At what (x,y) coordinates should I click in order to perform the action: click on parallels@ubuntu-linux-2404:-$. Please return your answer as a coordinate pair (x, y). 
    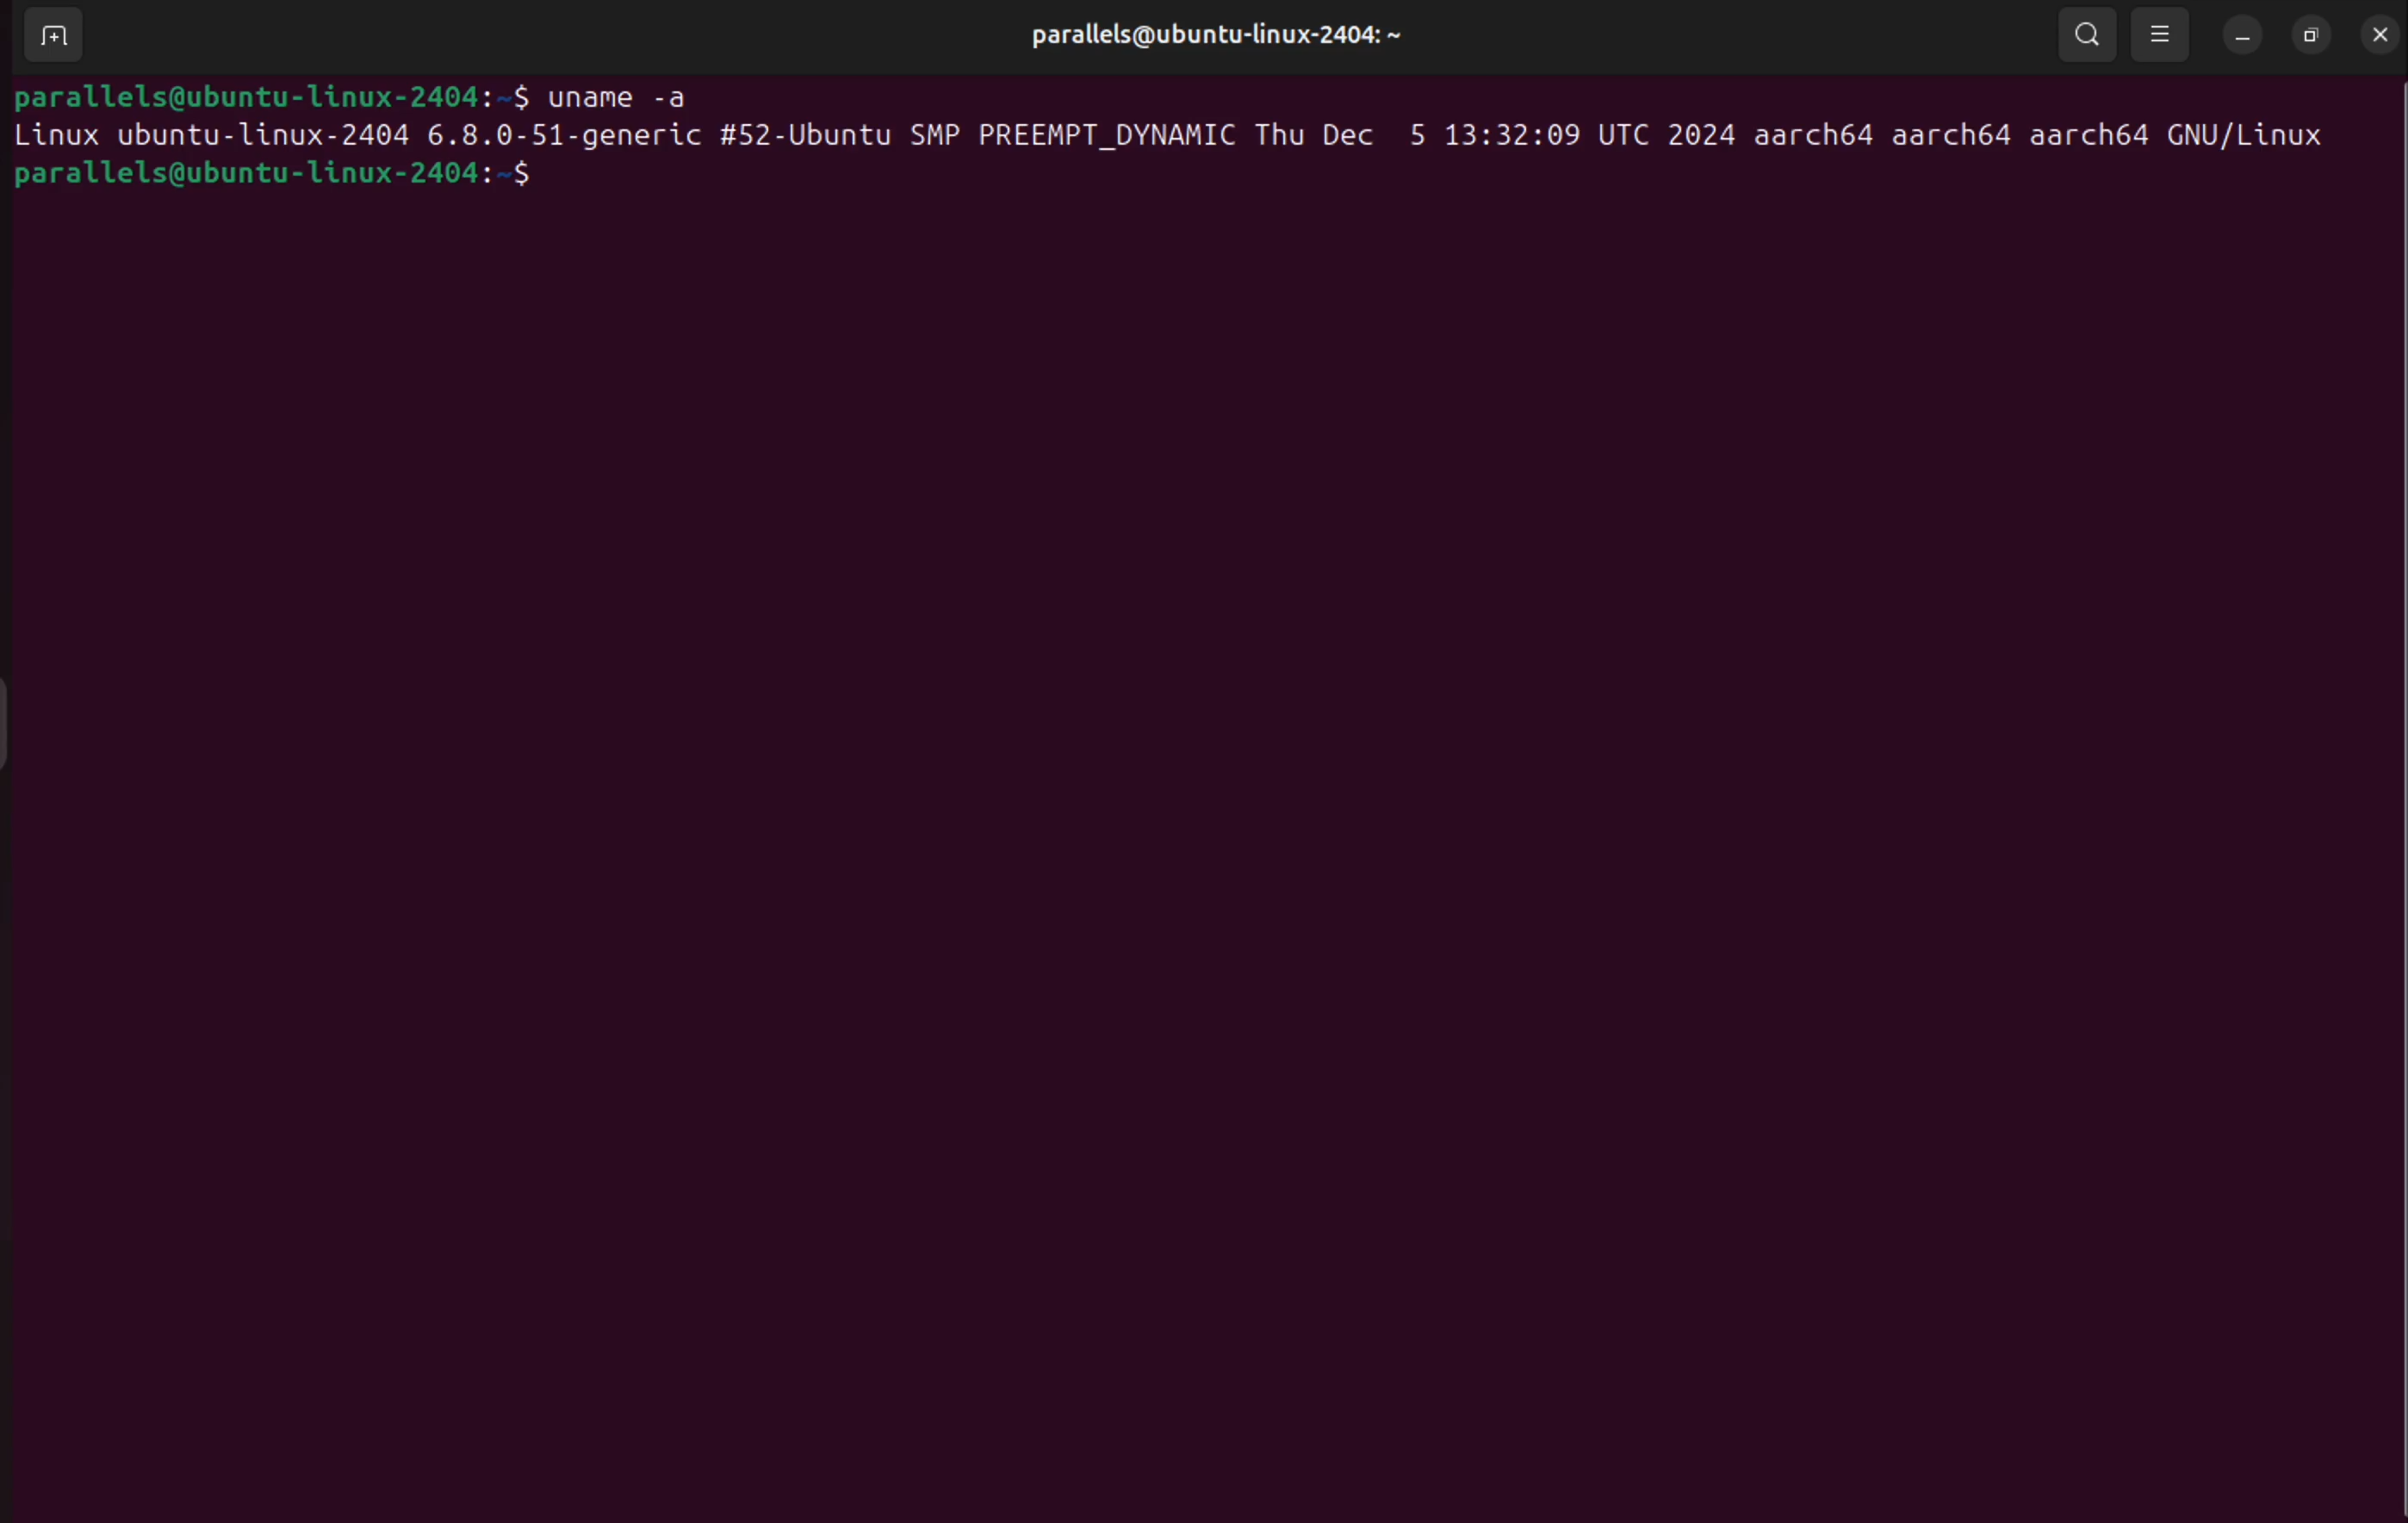
    Looking at the image, I should click on (273, 182).